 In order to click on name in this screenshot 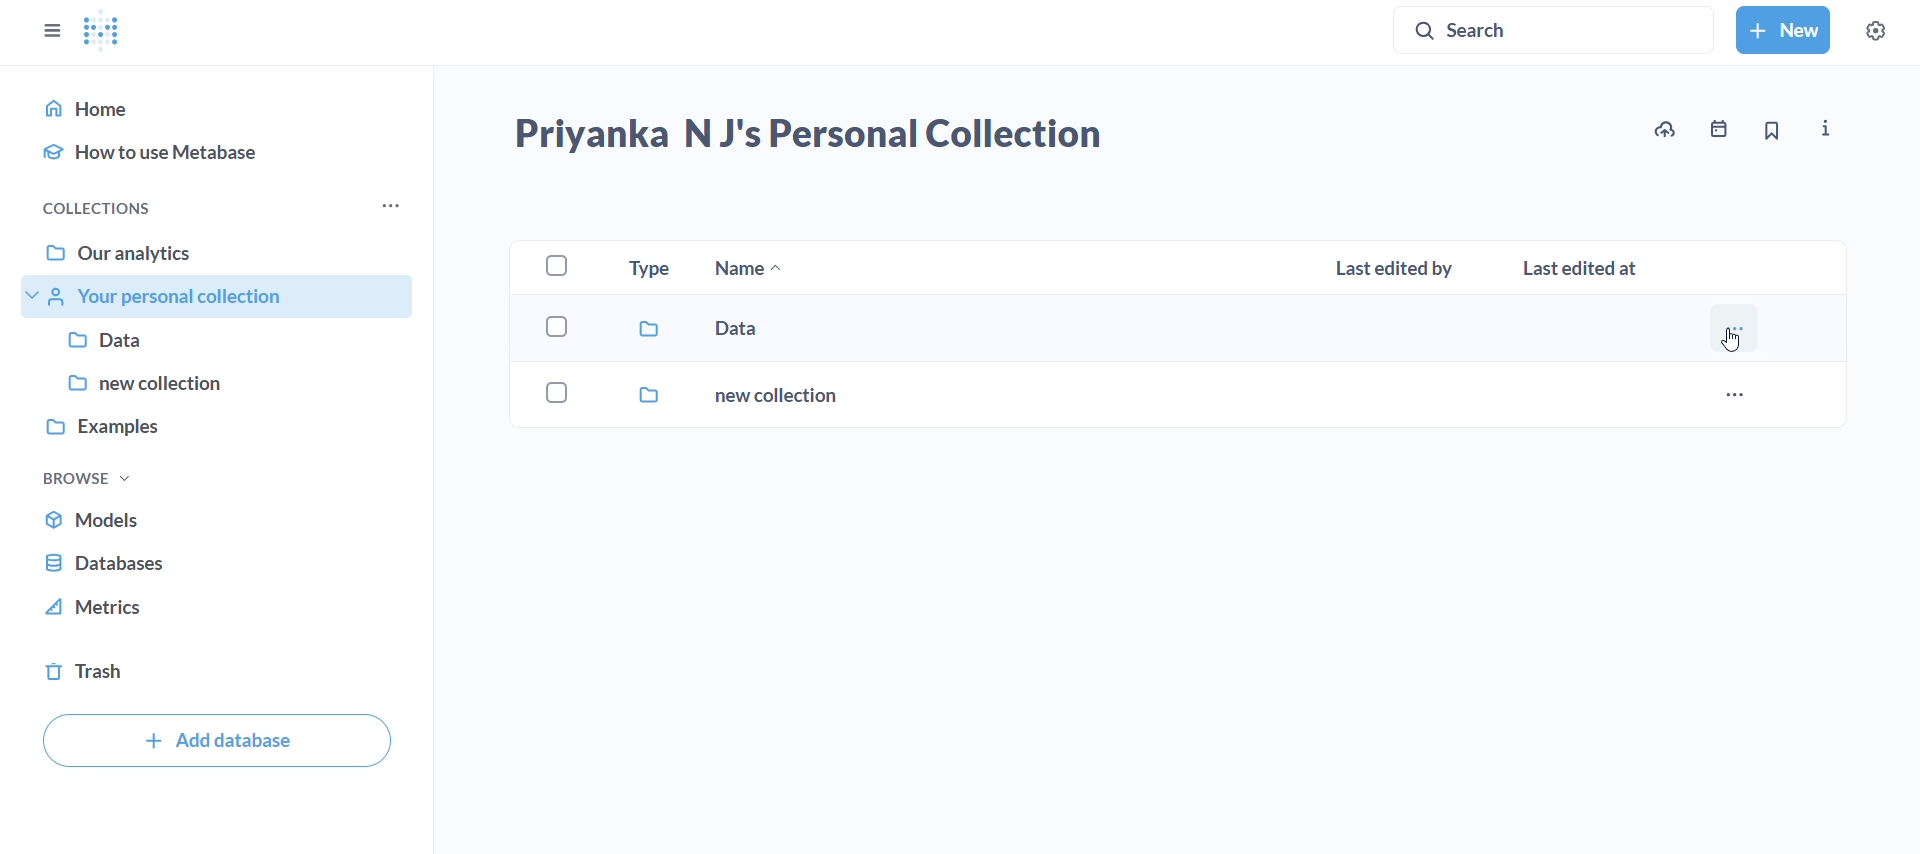, I will do `click(748, 269)`.